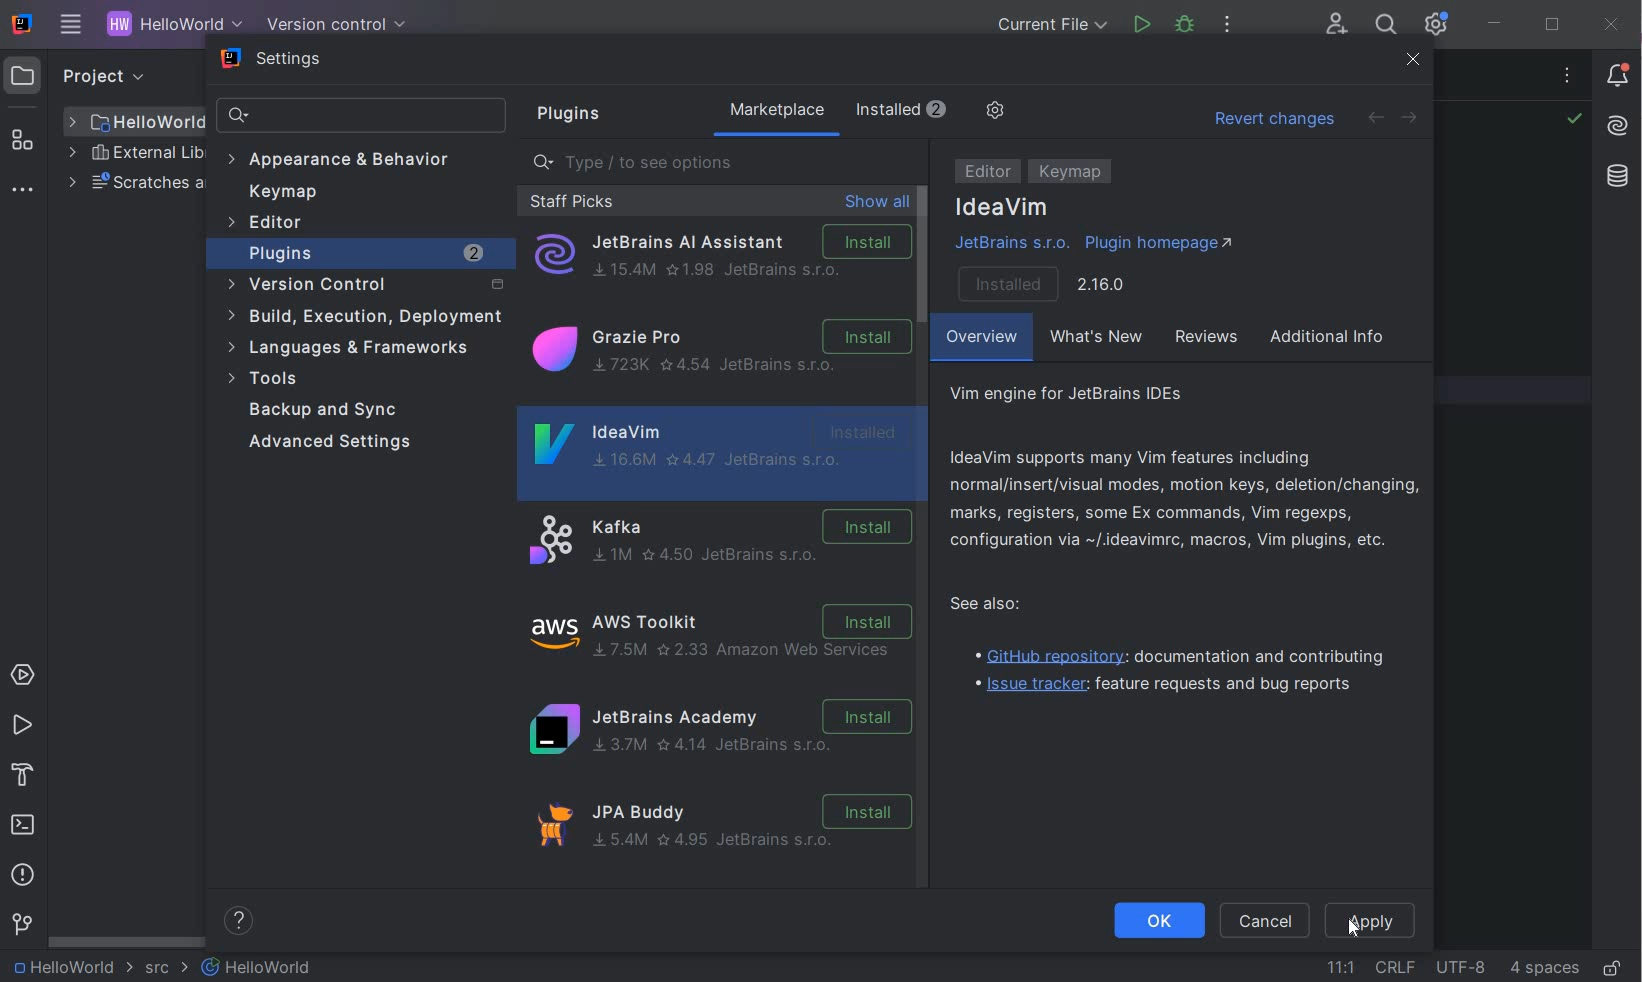 This screenshot has width=1642, height=982. What do you see at coordinates (21, 924) in the screenshot?
I see `VERSION CONTROL` at bounding box center [21, 924].